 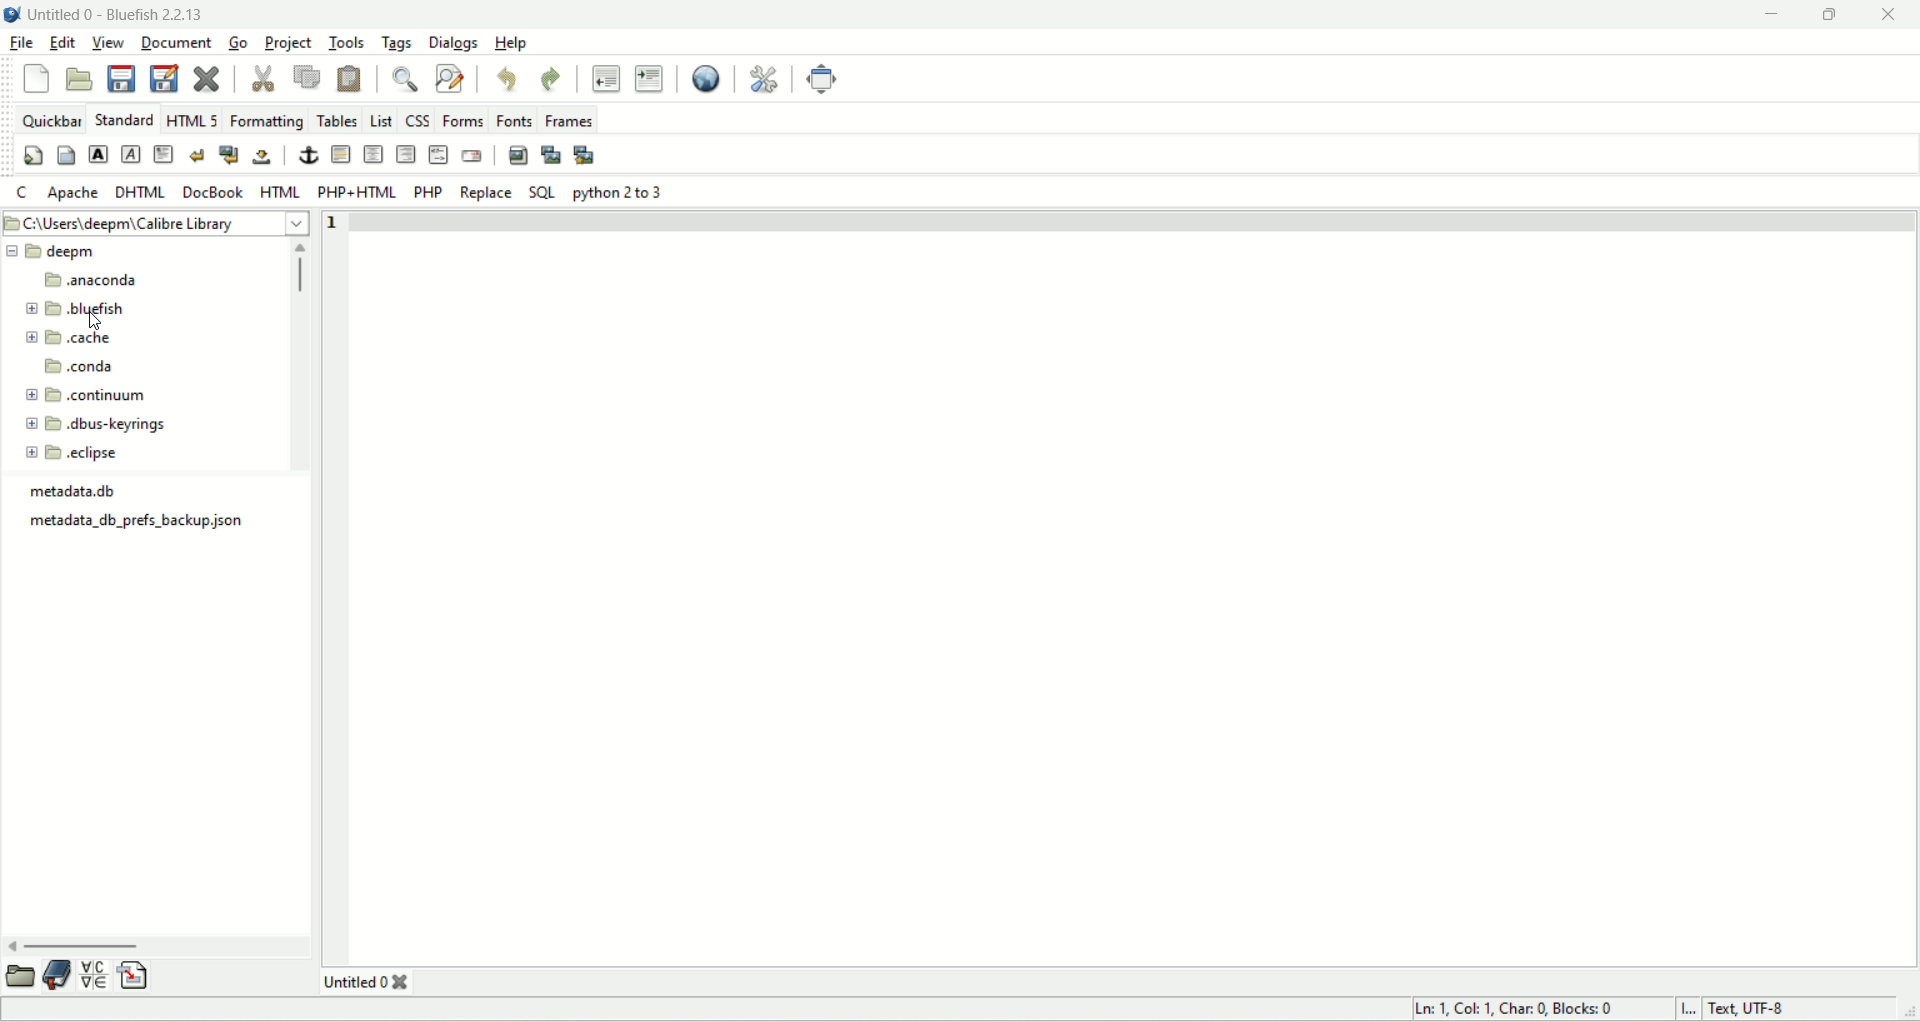 What do you see at coordinates (1886, 16) in the screenshot?
I see `close` at bounding box center [1886, 16].